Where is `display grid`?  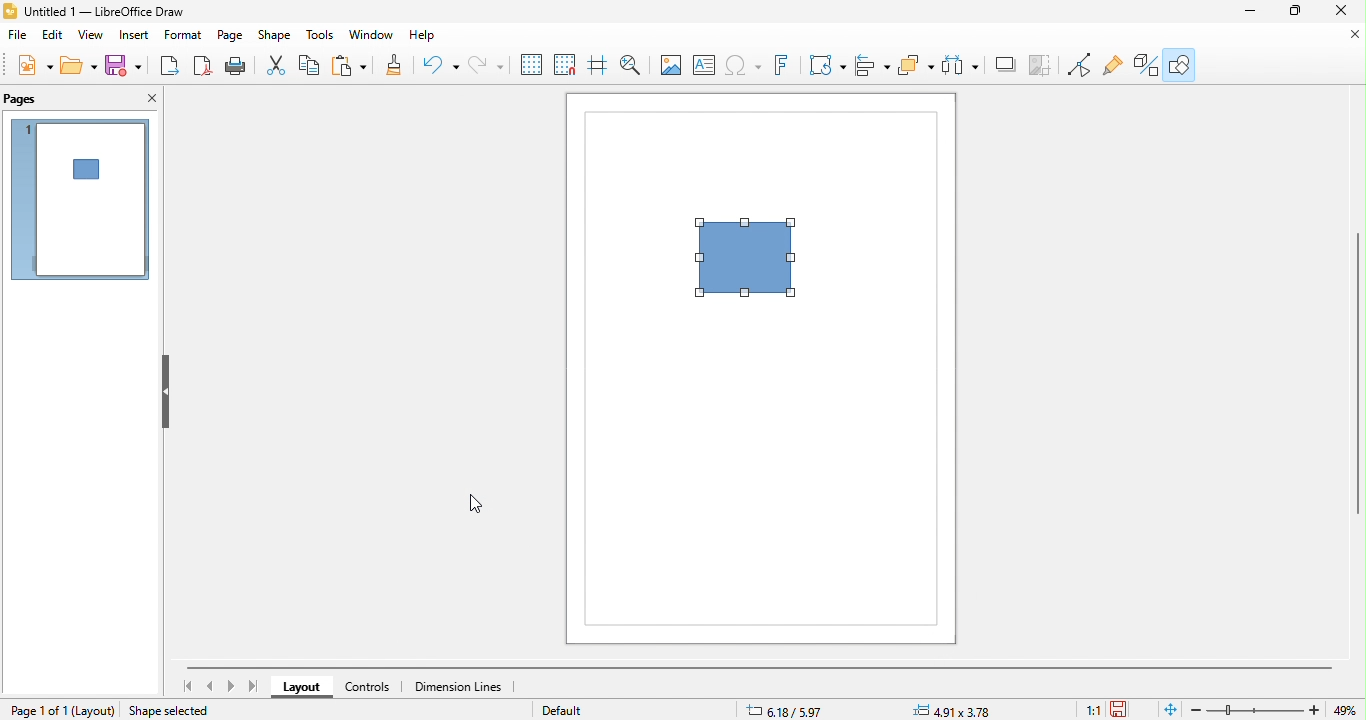 display grid is located at coordinates (532, 65).